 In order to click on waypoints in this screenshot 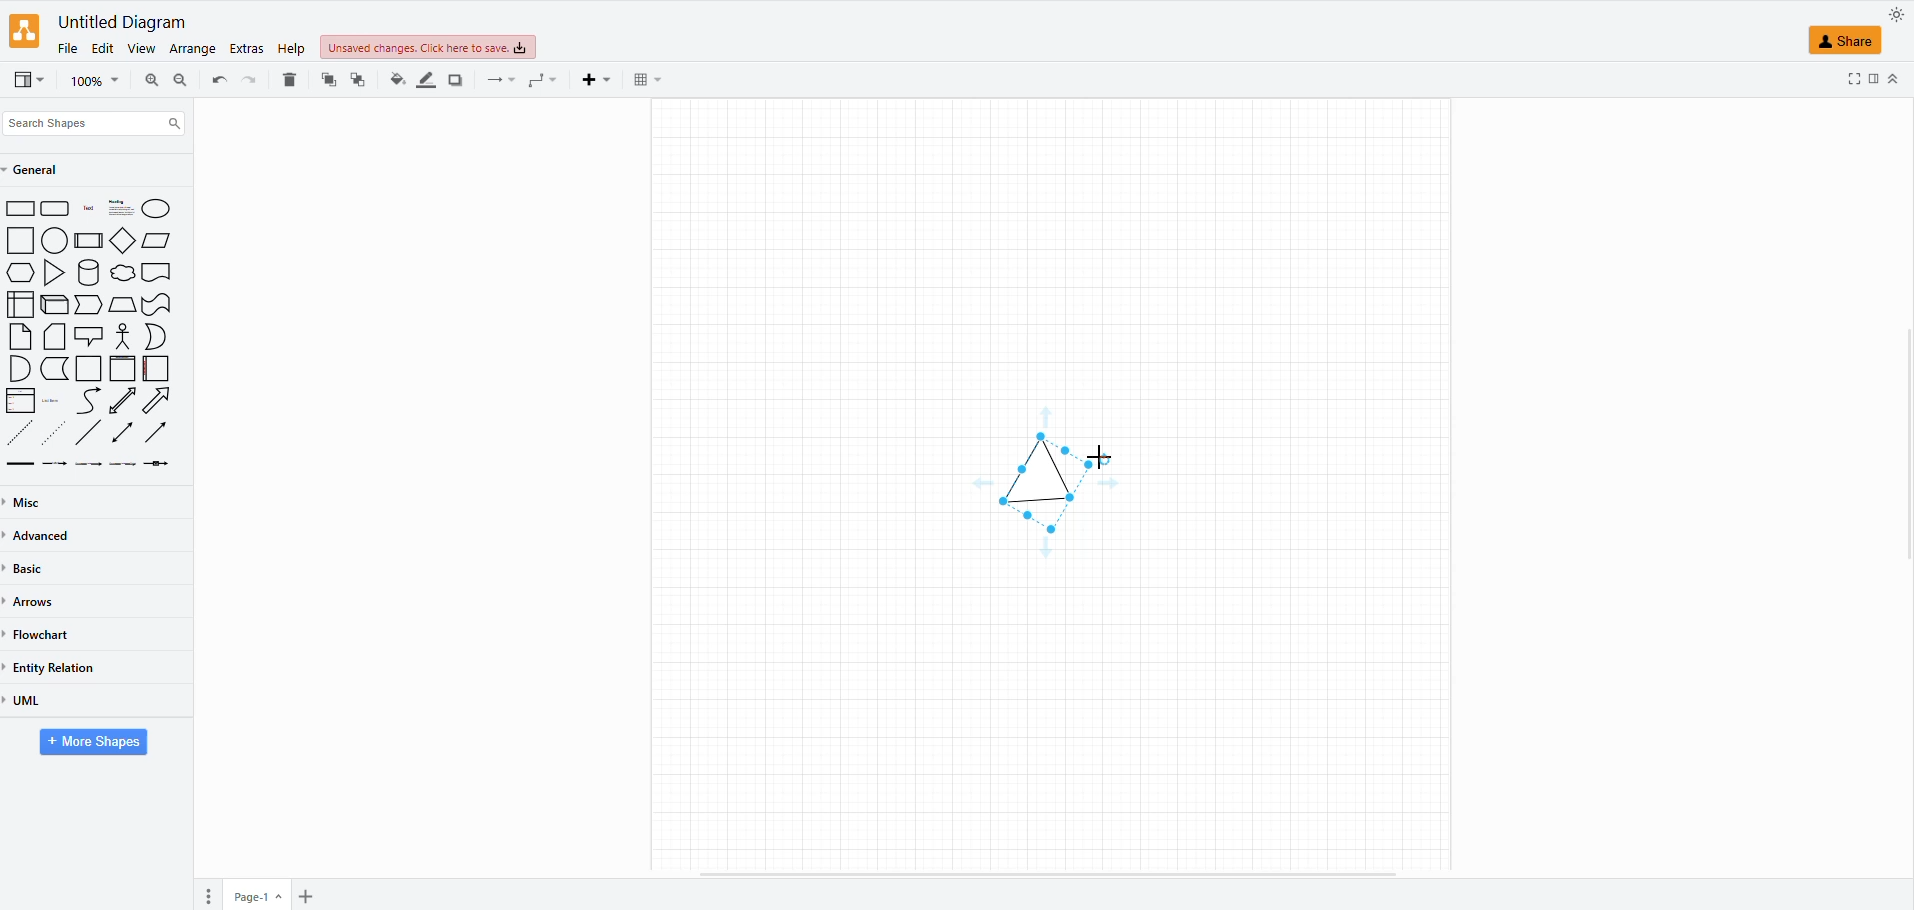, I will do `click(540, 83)`.